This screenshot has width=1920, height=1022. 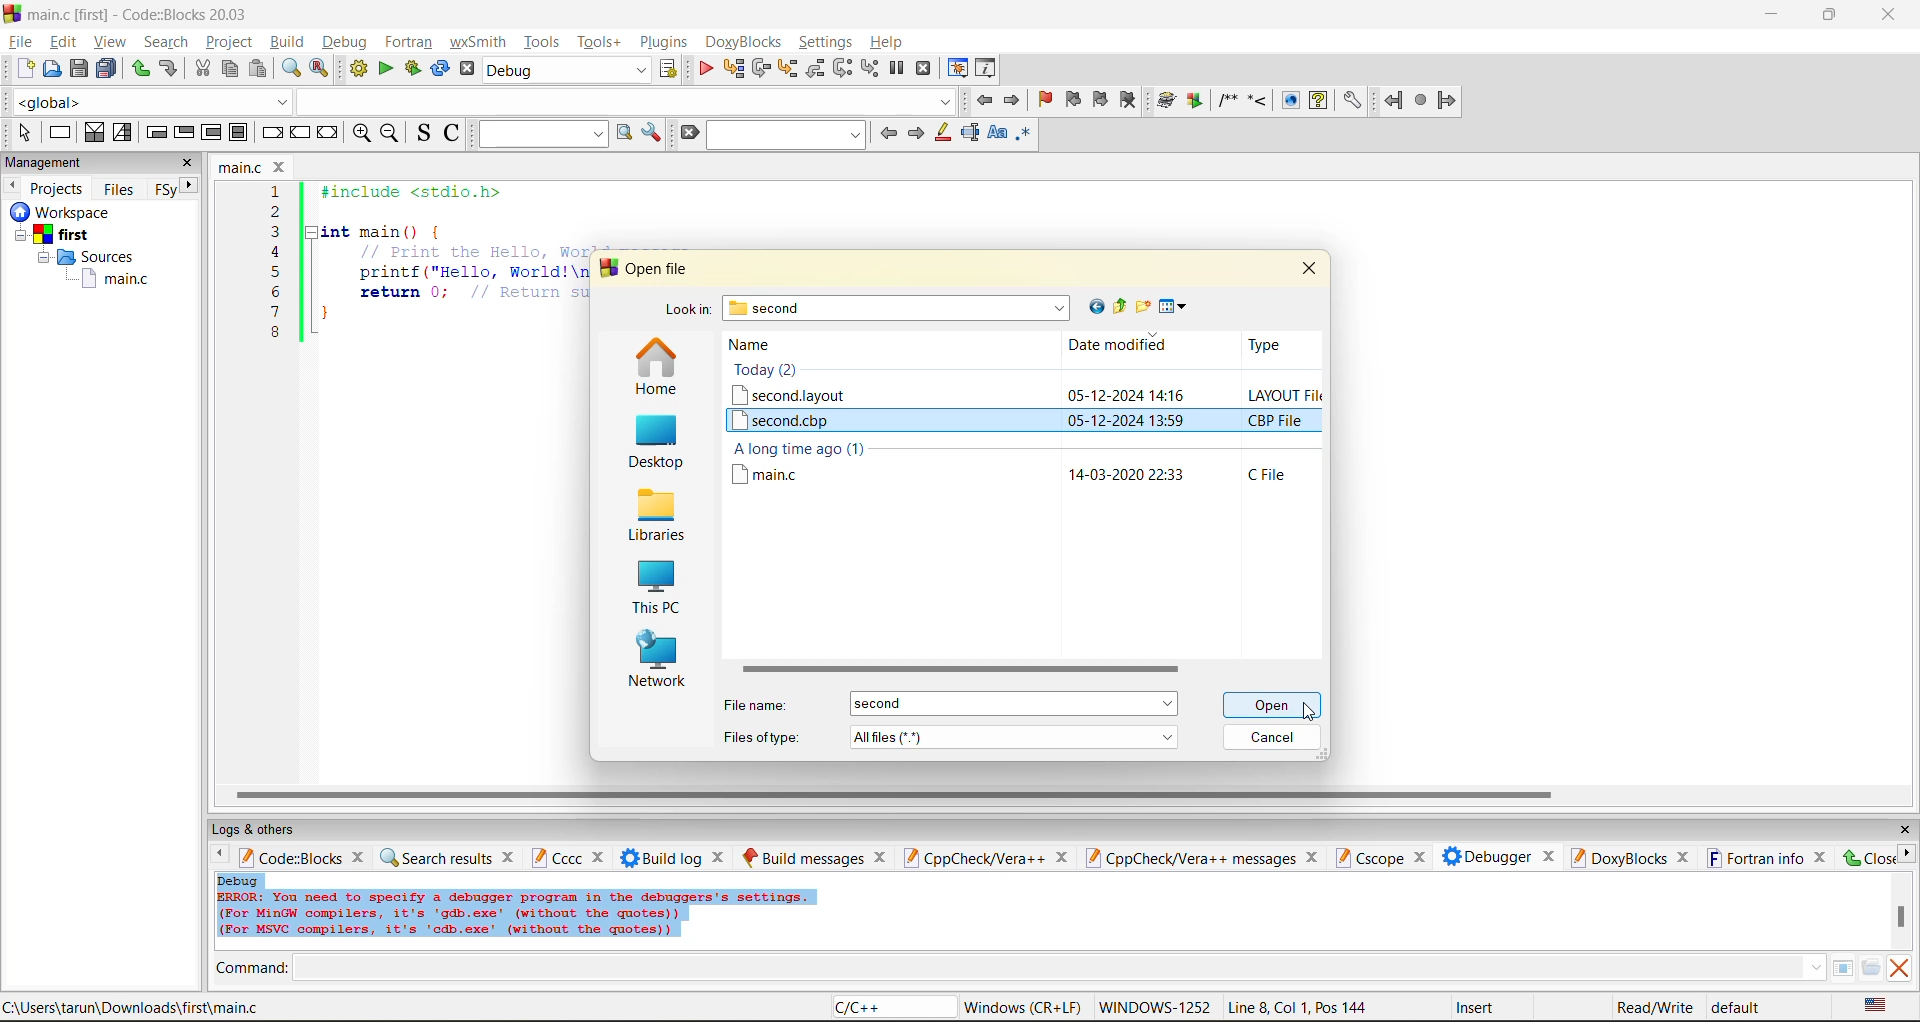 What do you see at coordinates (229, 41) in the screenshot?
I see `project` at bounding box center [229, 41].